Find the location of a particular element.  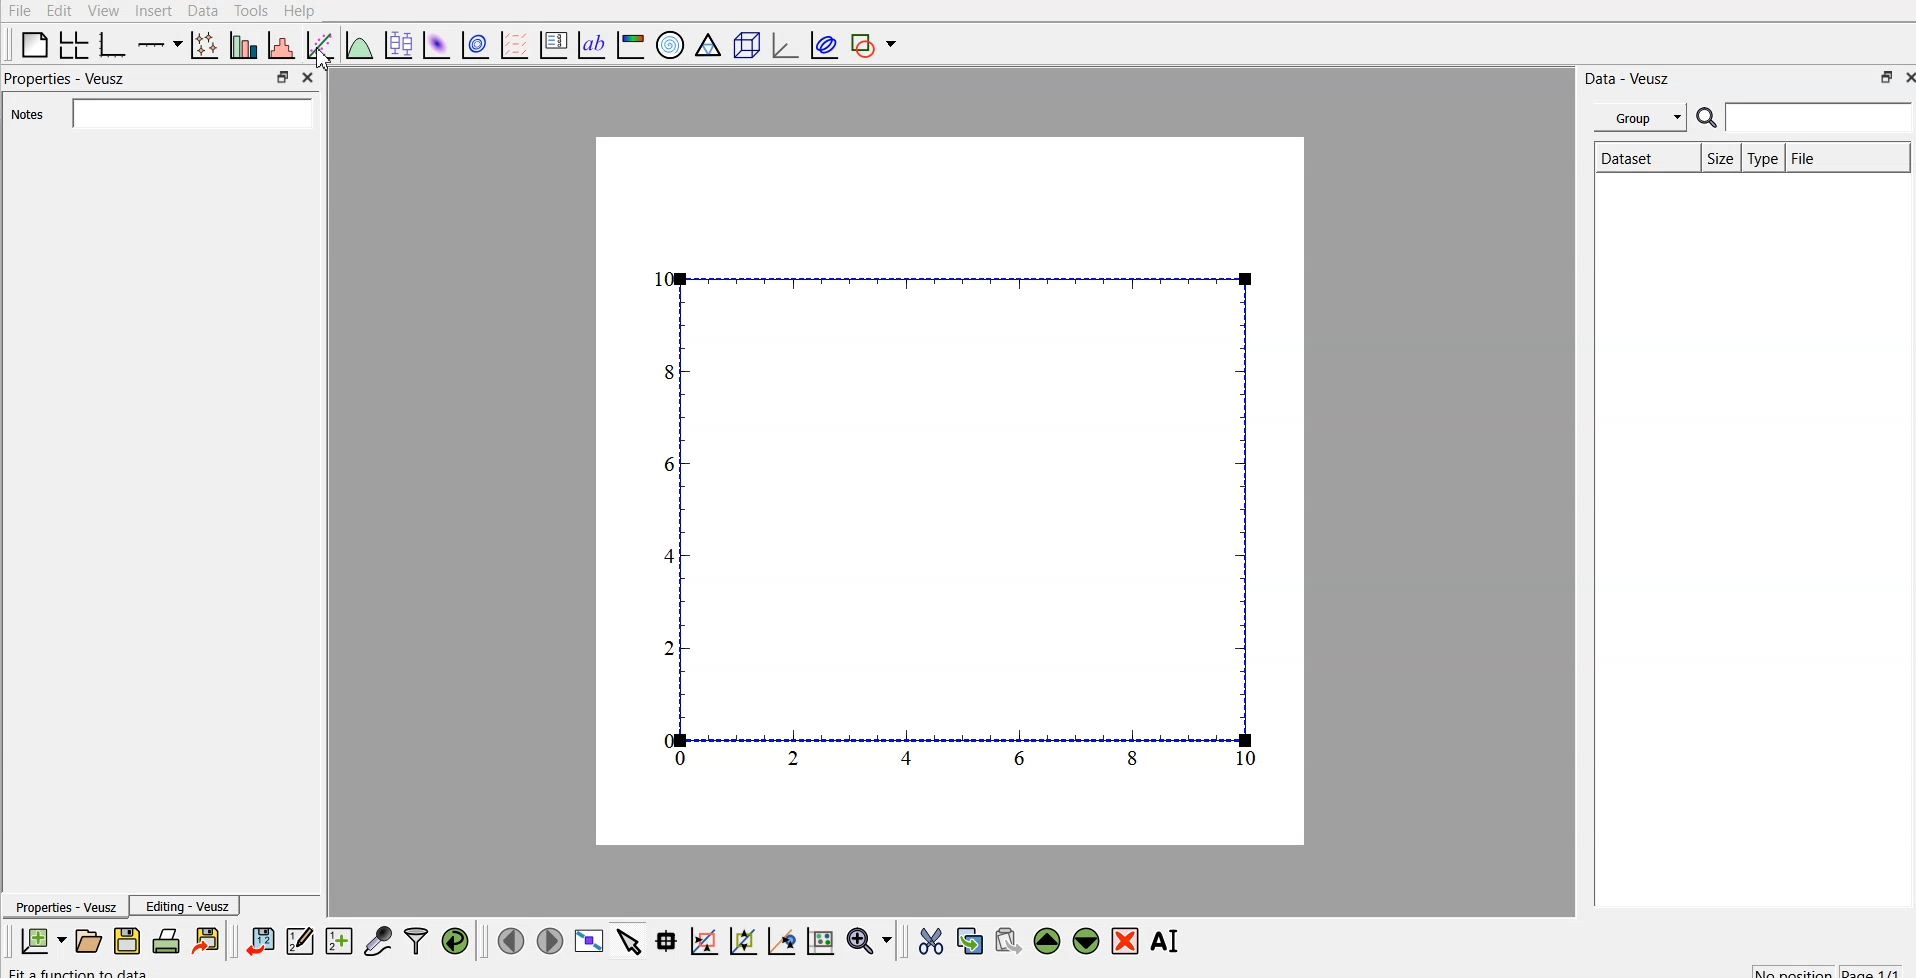

3d graph is located at coordinates (788, 46).